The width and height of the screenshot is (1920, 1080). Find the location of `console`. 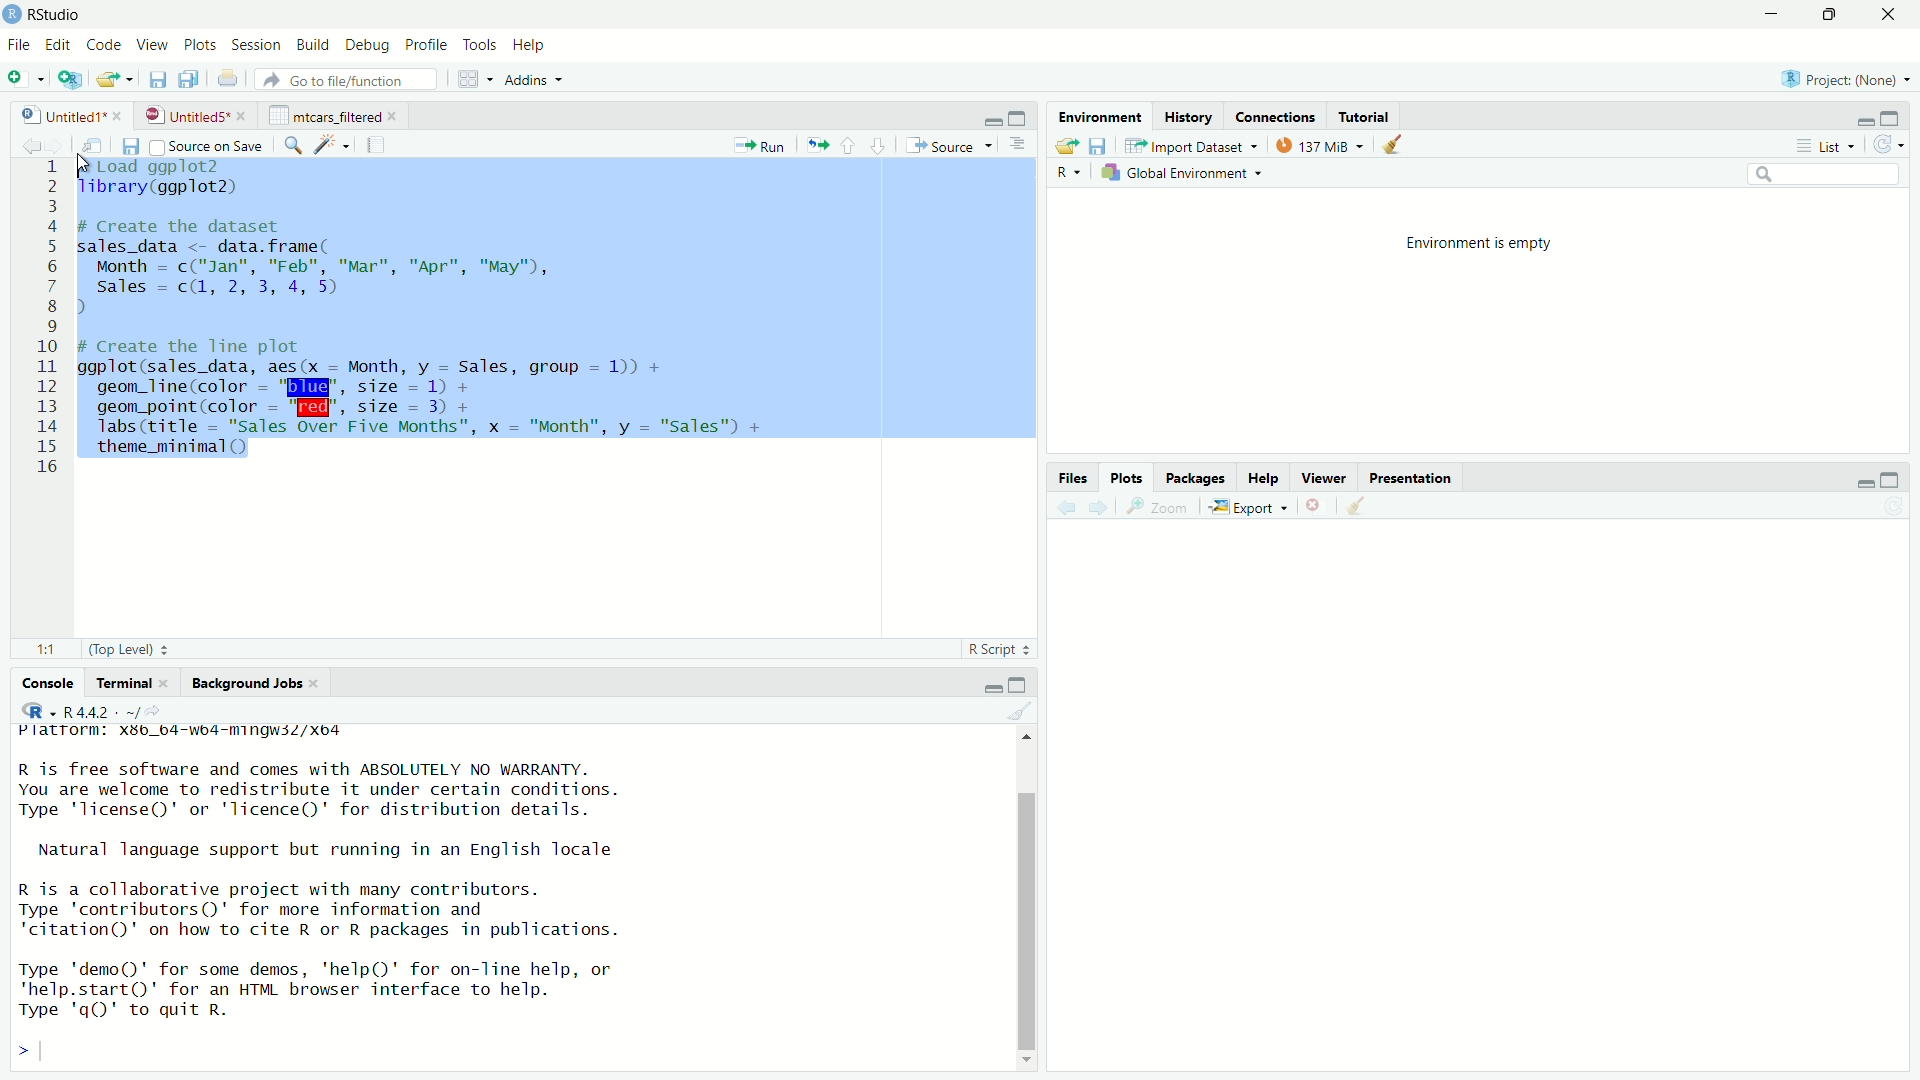

console is located at coordinates (39, 684).